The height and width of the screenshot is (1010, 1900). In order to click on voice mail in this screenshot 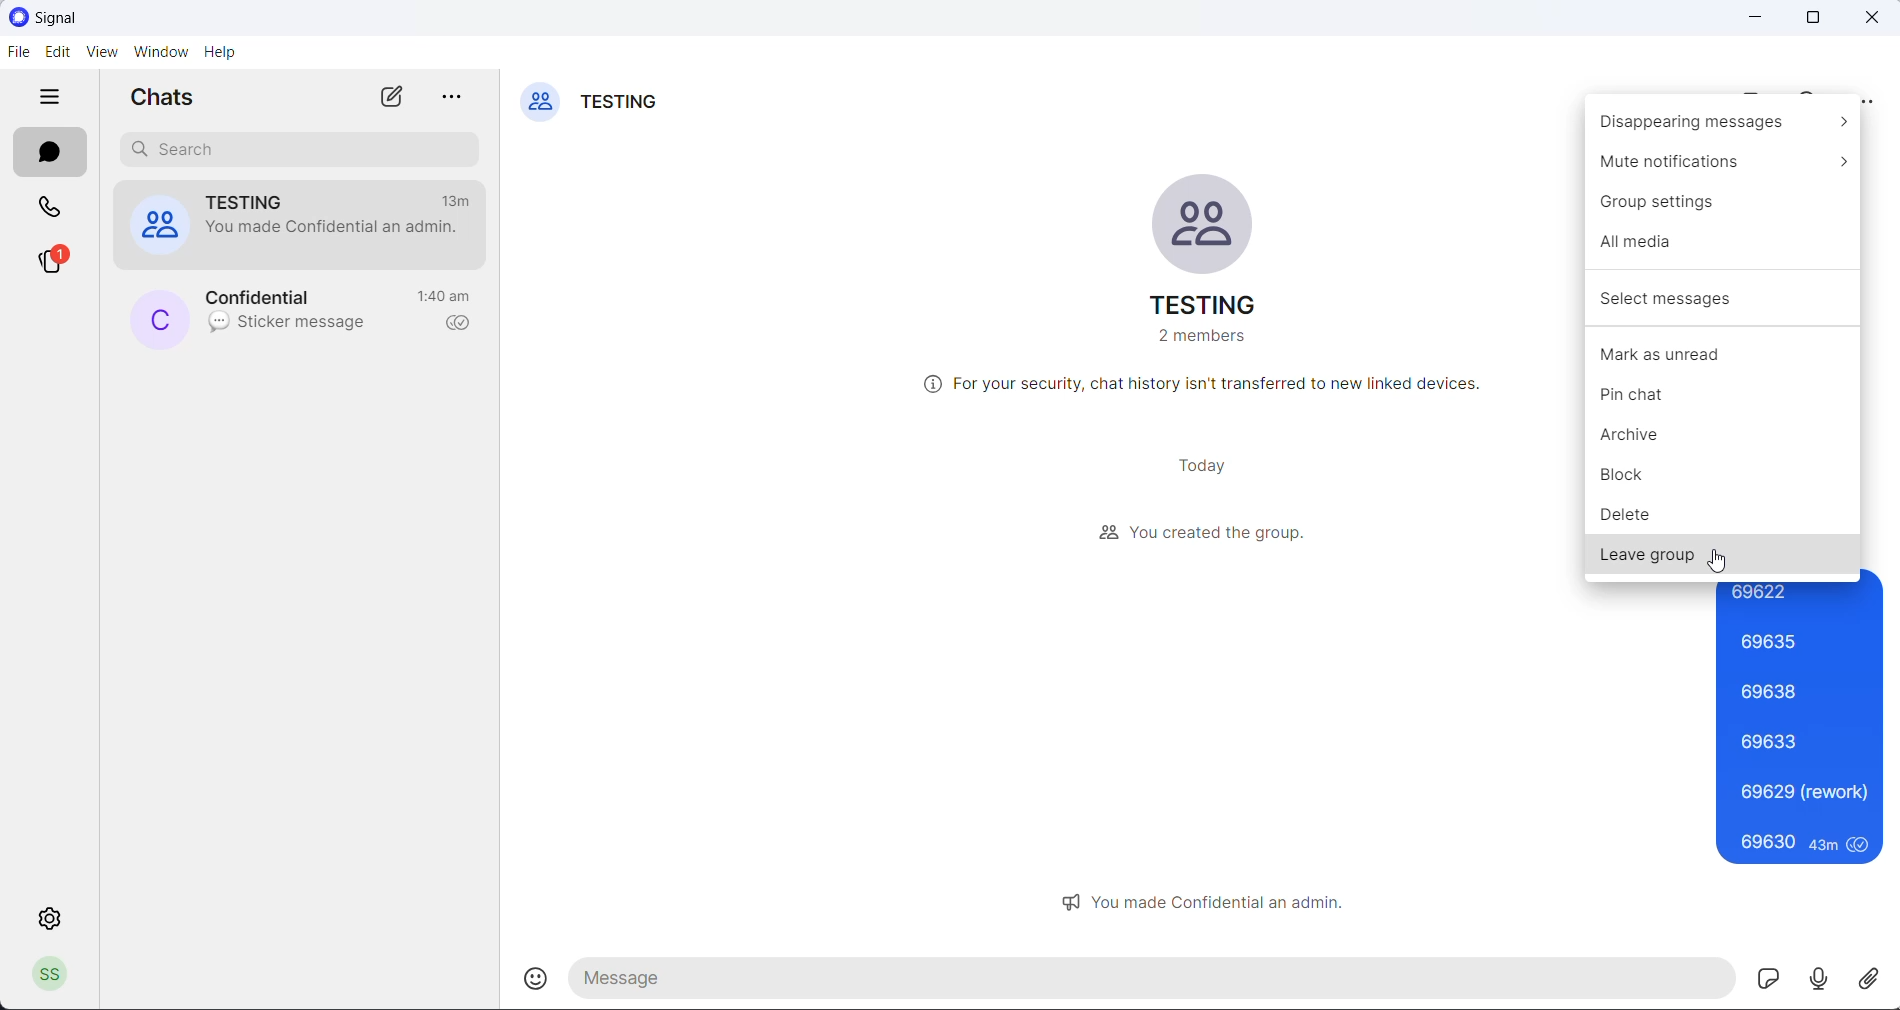, I will do `click(1823, 977)`.